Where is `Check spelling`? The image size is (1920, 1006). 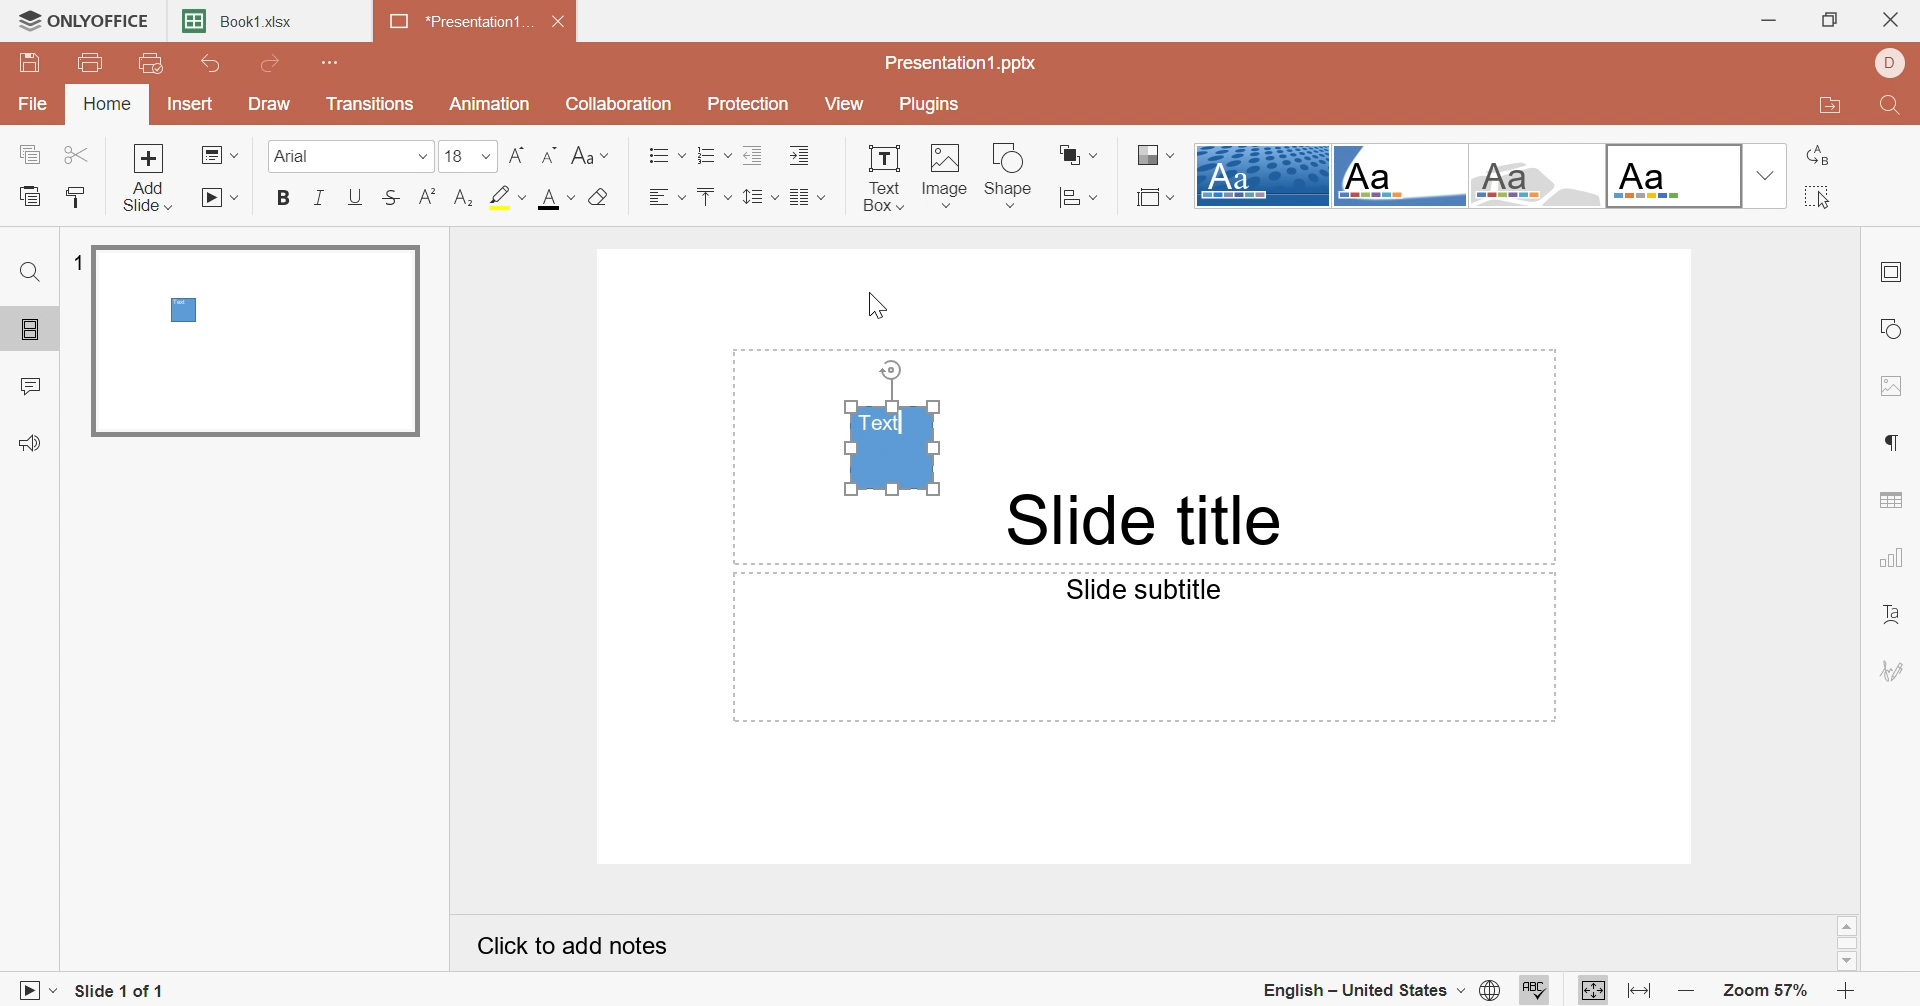 Check spelling is located at coordinates (1538, 991).